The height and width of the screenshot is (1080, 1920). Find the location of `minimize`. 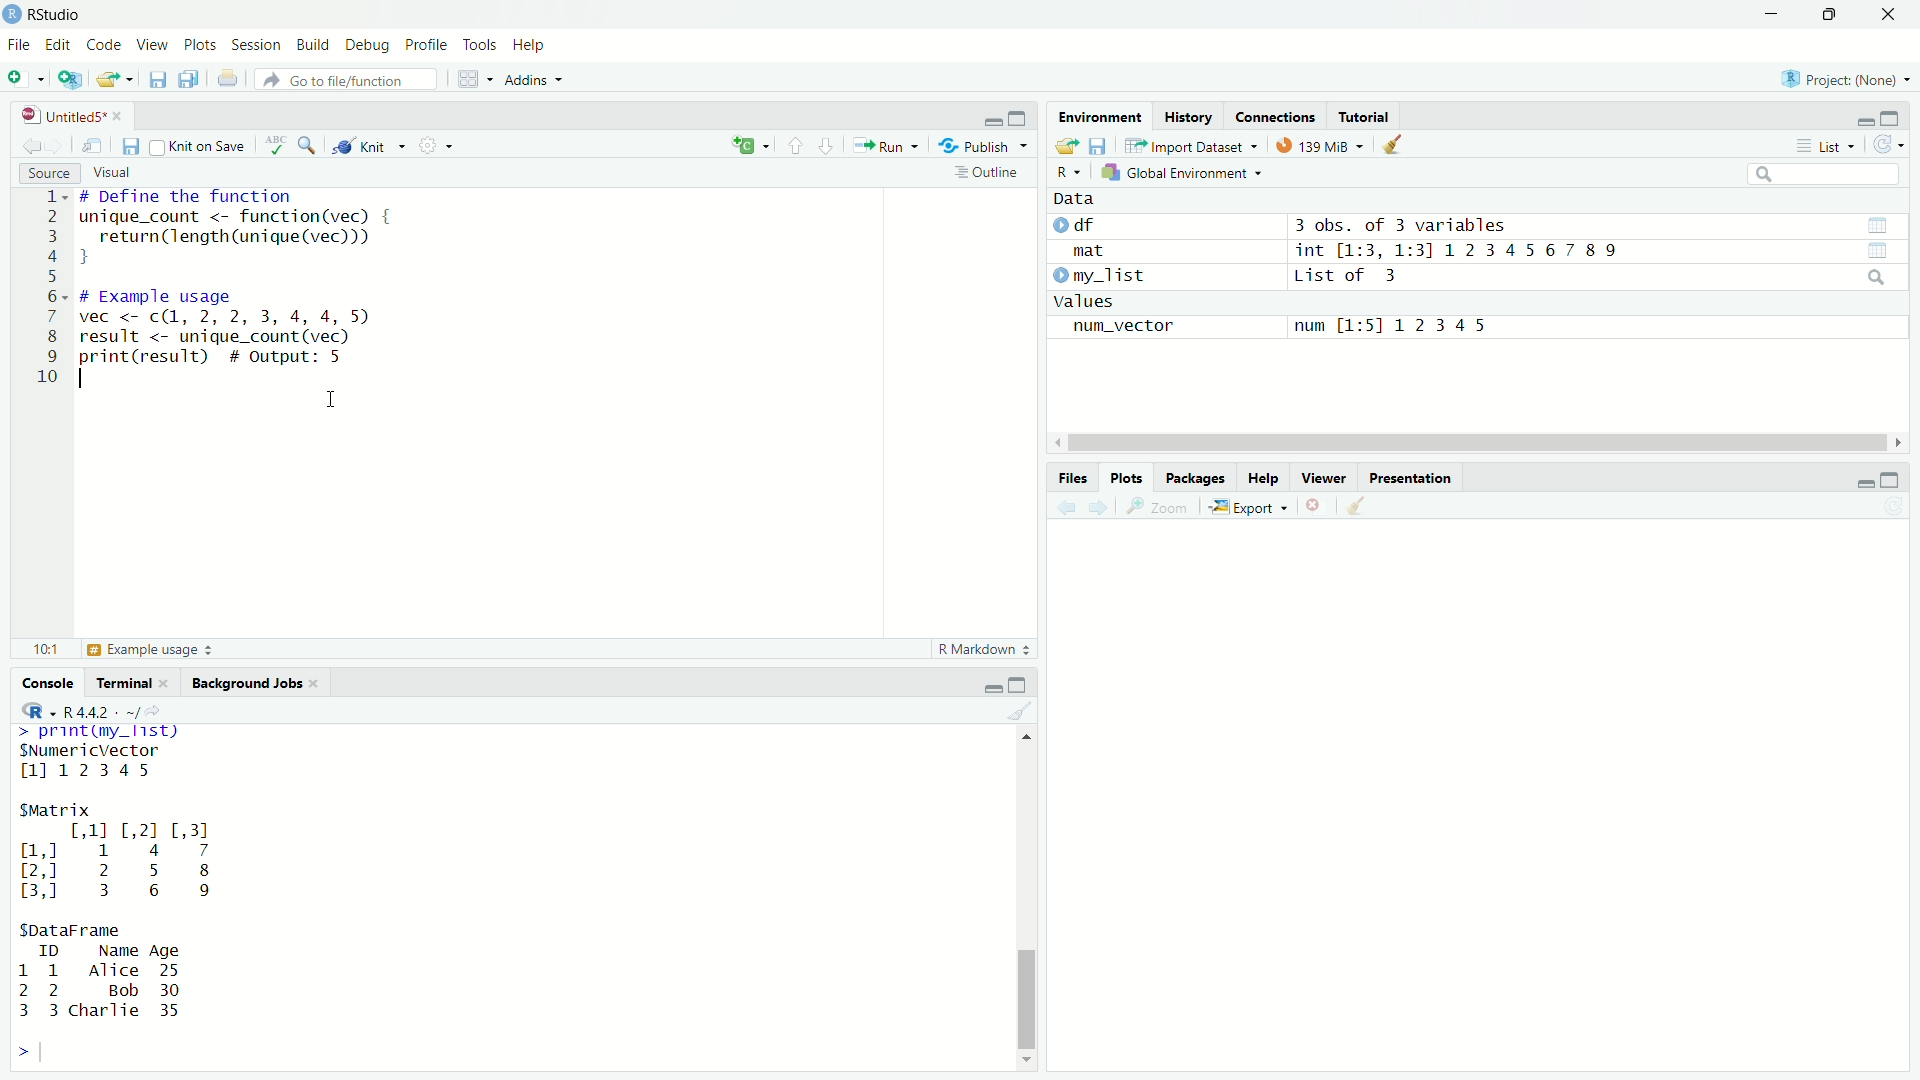

minimize is located at coordinates (1863, 484).